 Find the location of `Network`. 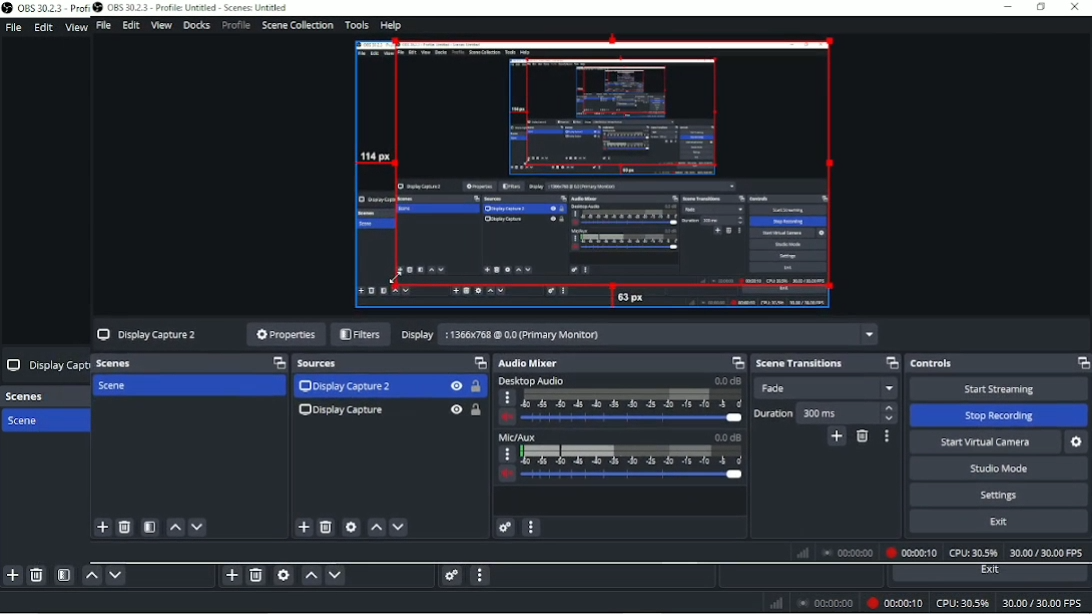

Network is located at coordinates (804, 552).